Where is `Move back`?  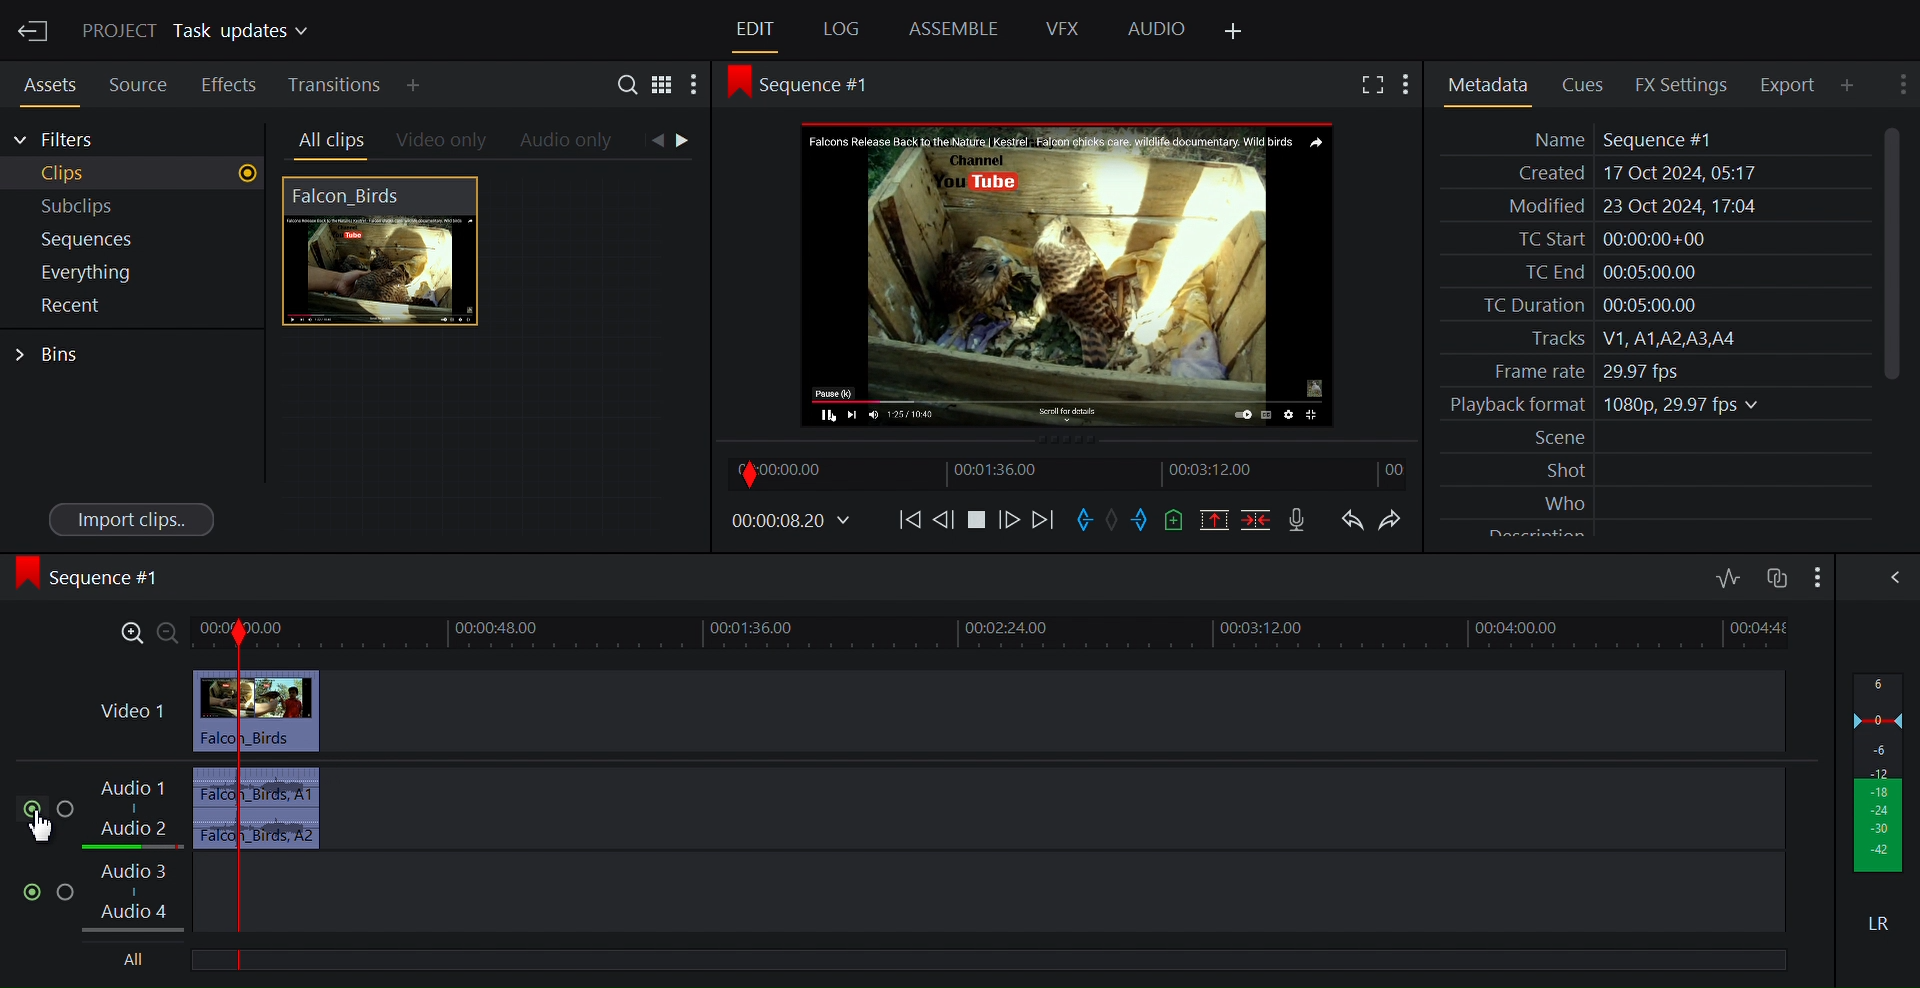
Move back is located at coordinates (909, 523).